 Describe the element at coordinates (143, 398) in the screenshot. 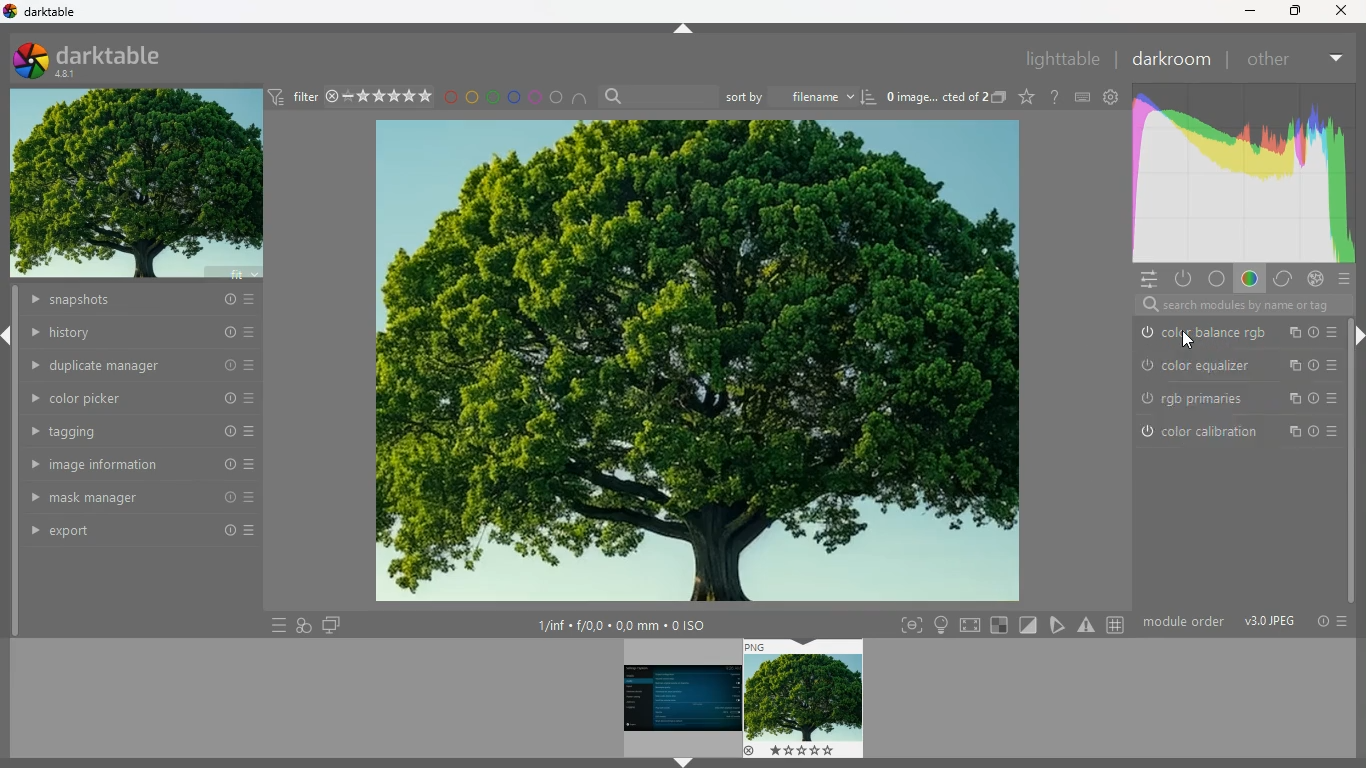

I see `color picker` at that location.